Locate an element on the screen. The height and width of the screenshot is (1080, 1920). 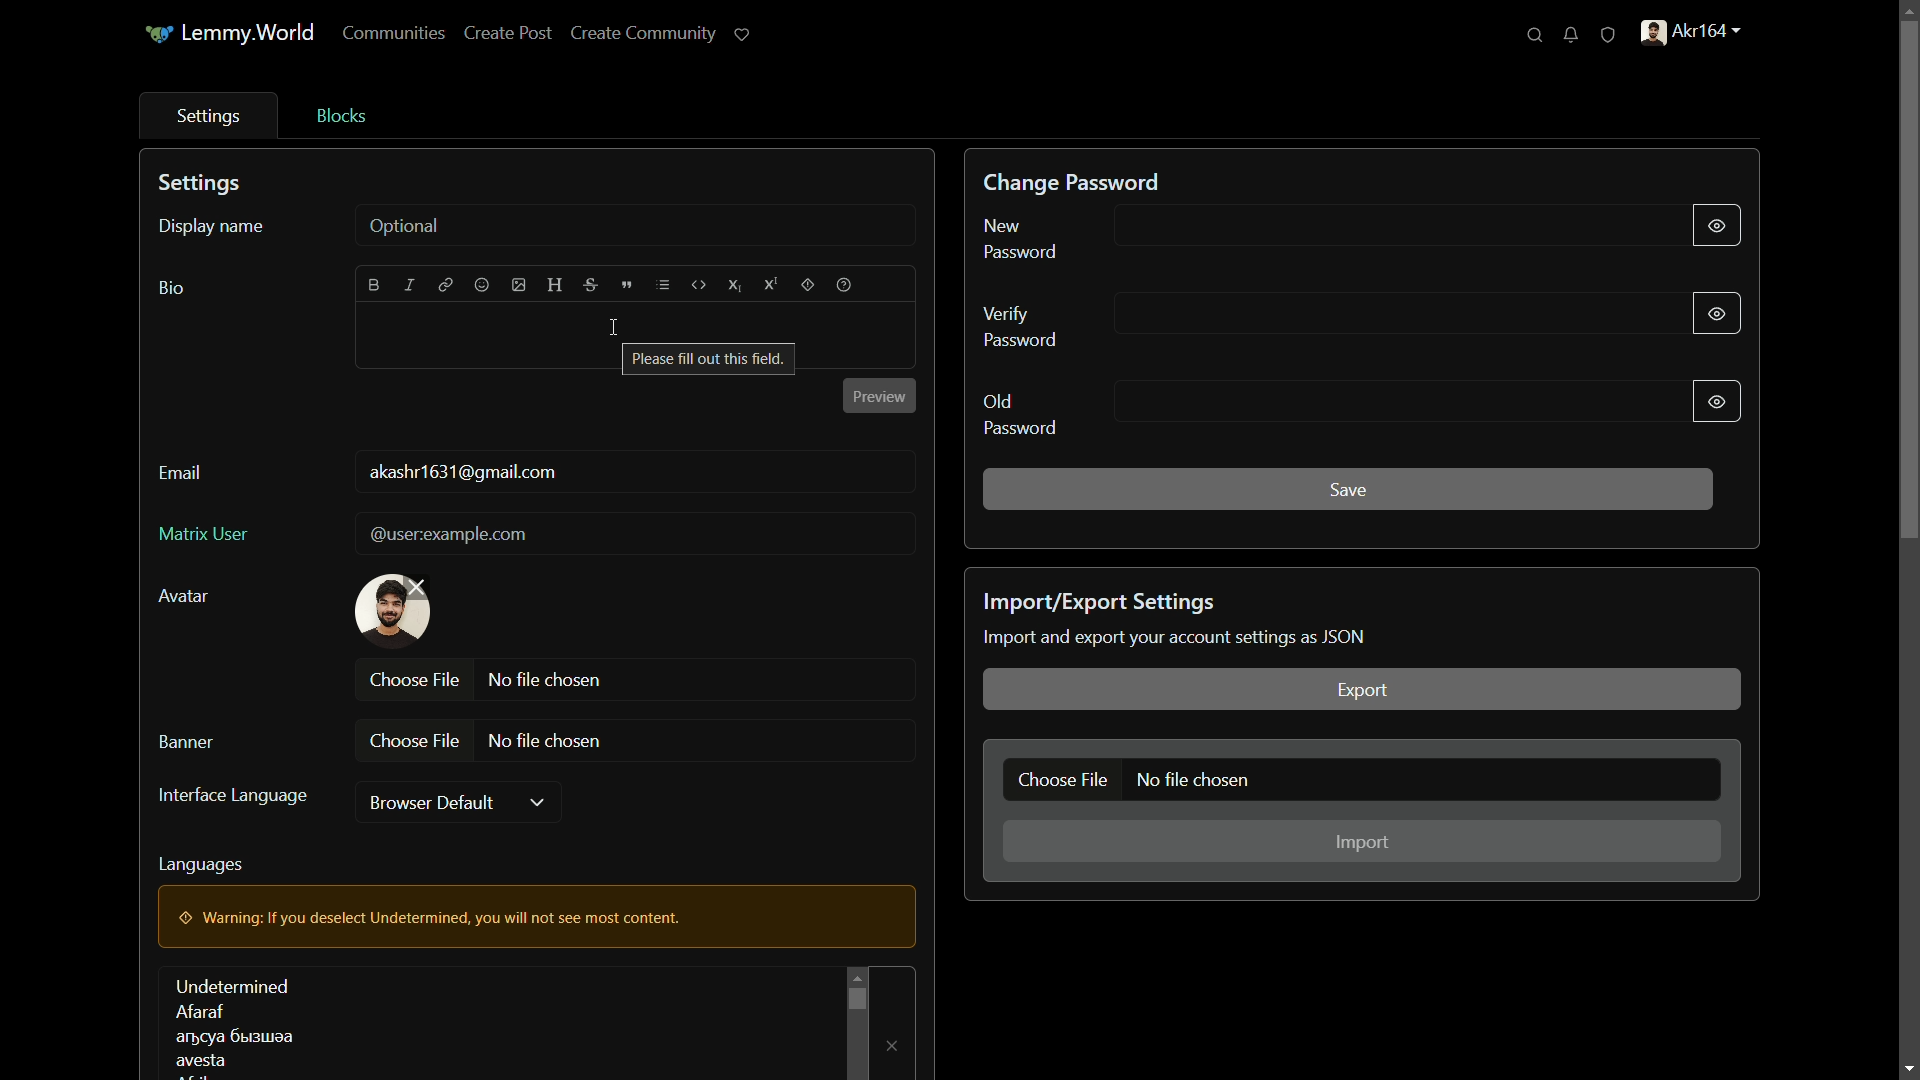
optional is located at coordinates (405, 227).